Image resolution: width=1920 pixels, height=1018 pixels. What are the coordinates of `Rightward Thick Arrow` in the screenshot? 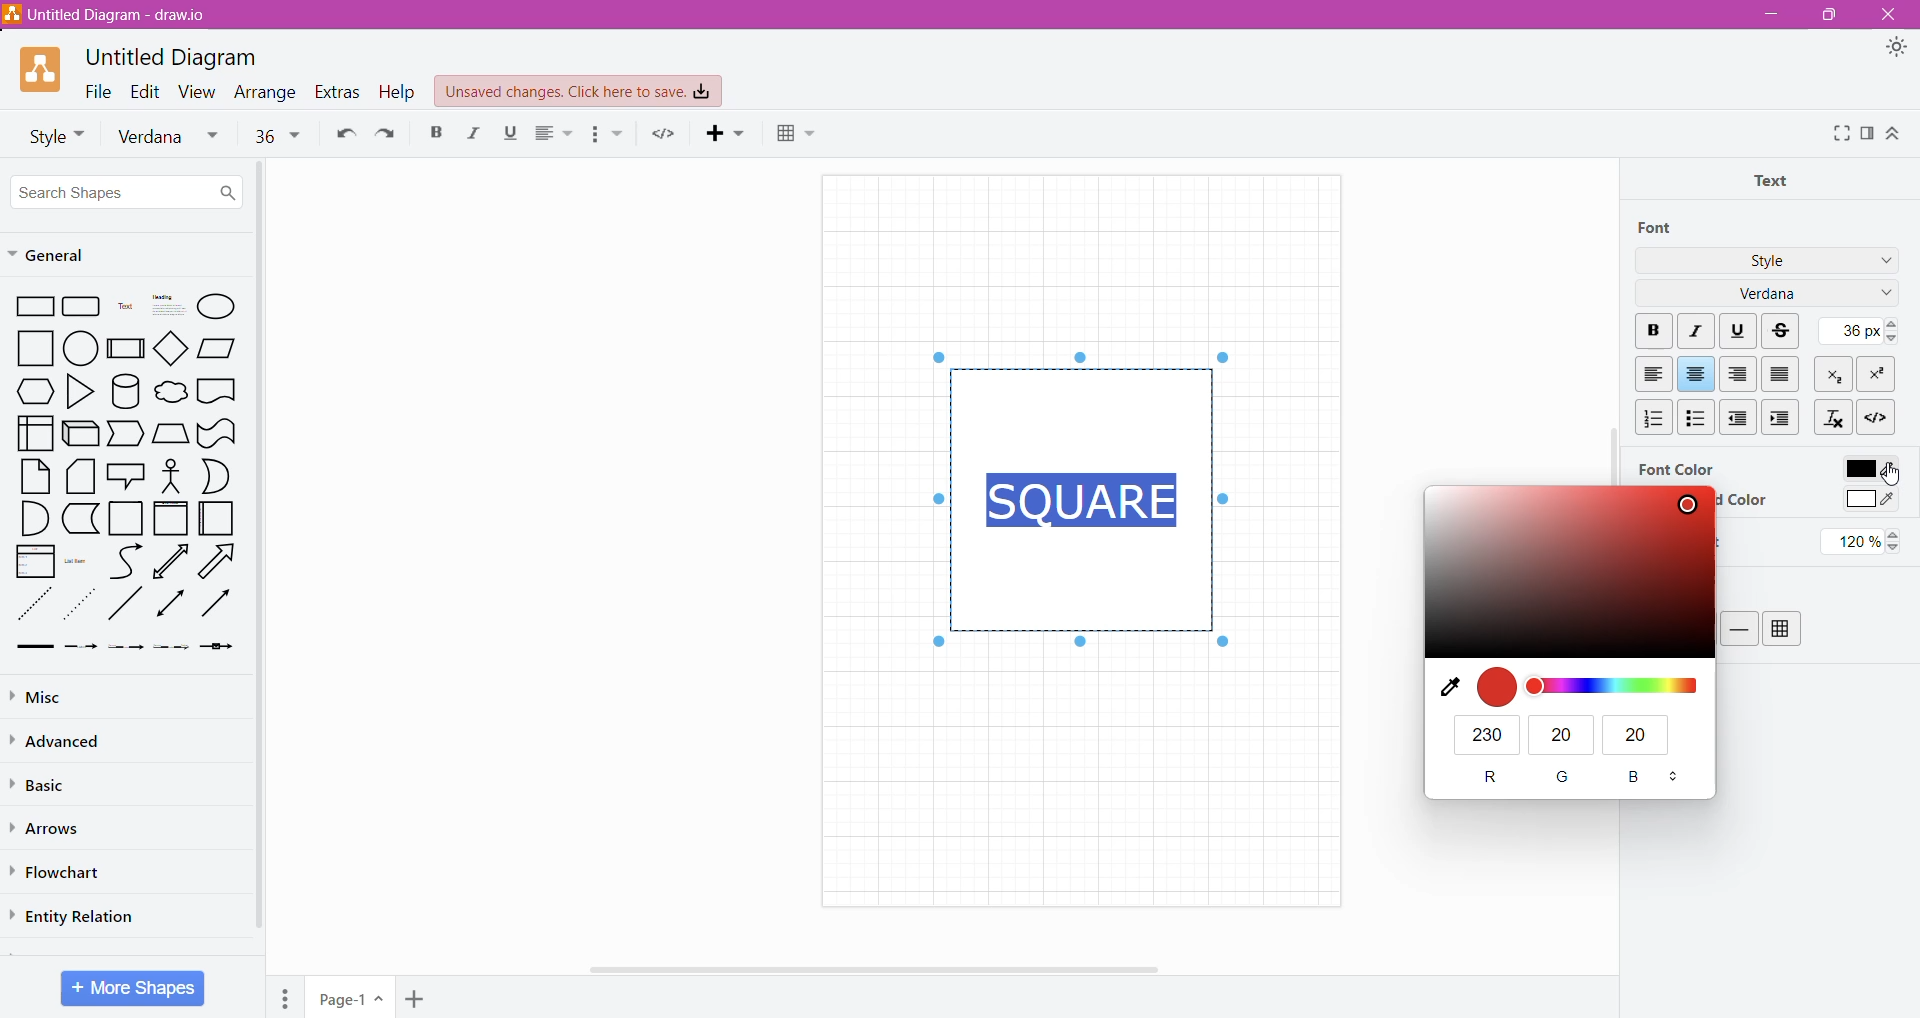 It's located at (217, 602).